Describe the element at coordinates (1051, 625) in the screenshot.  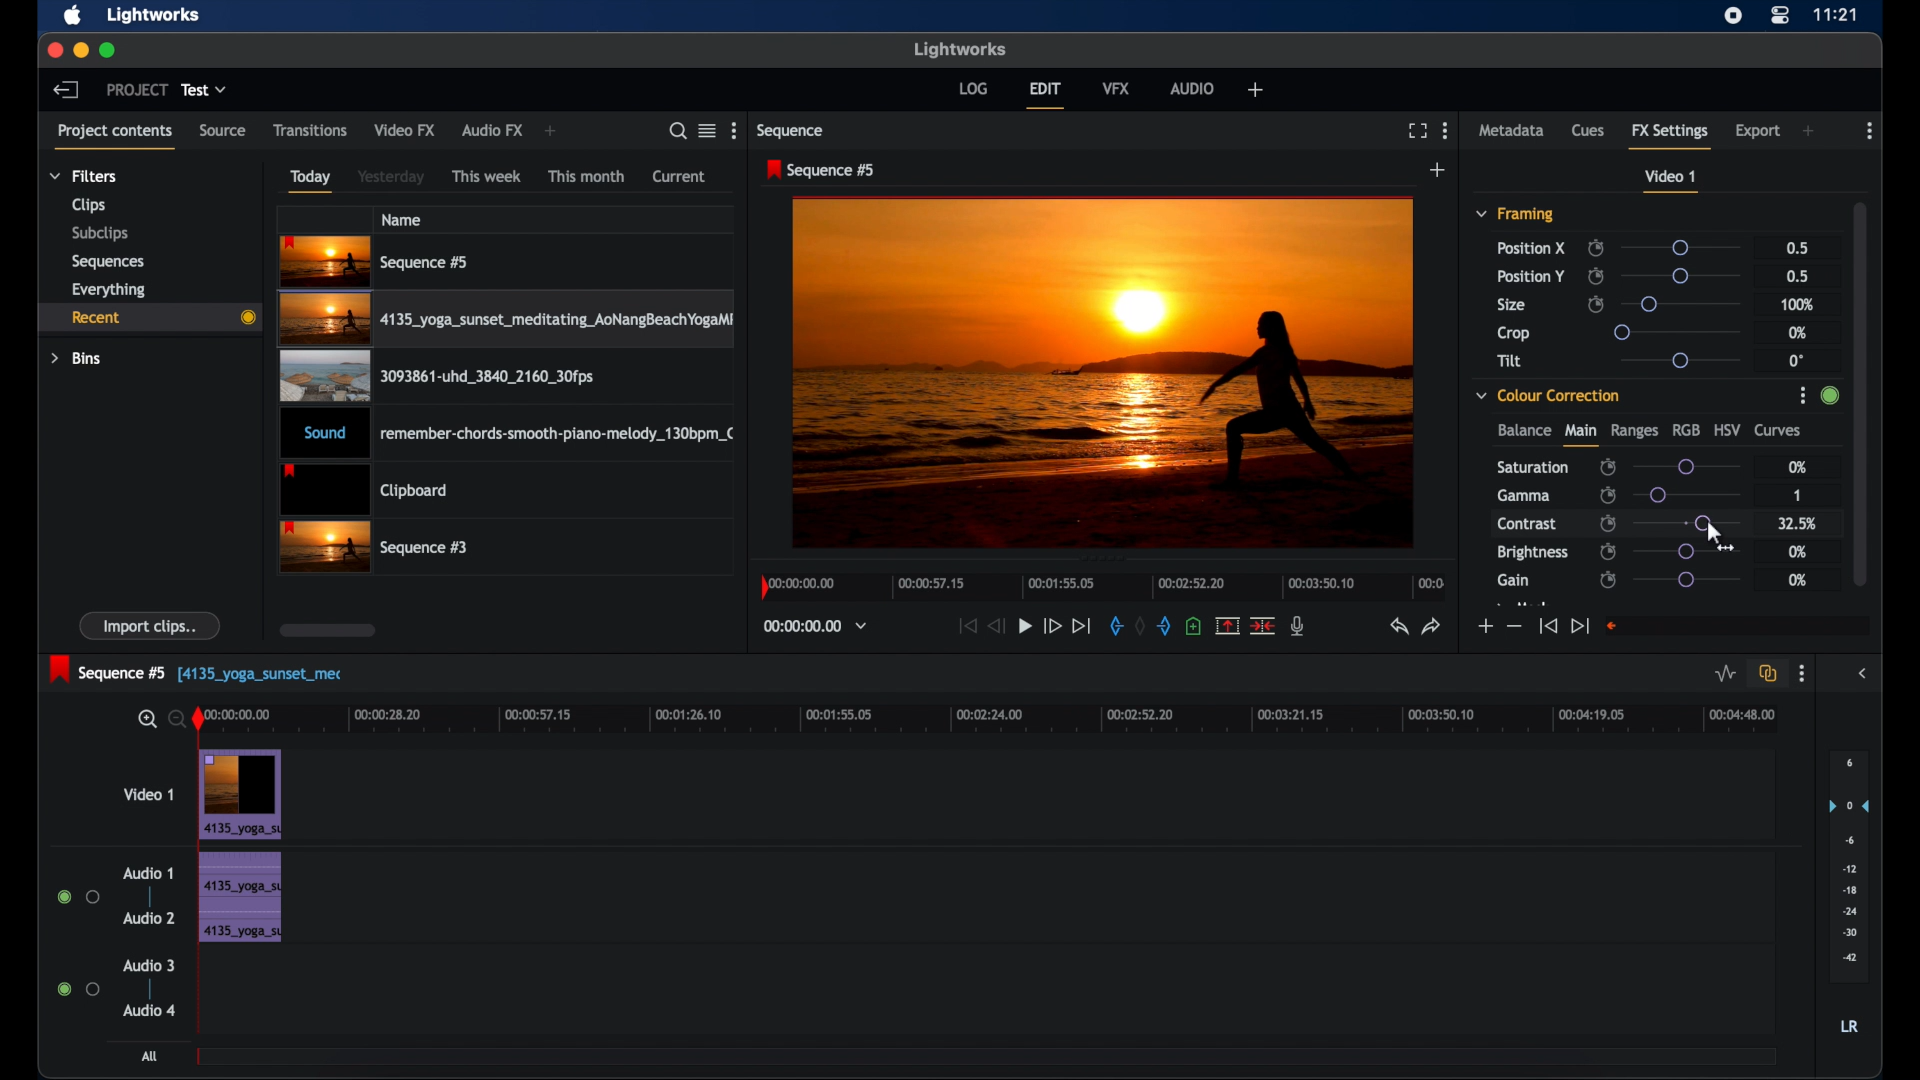
I see `fast forward` at that location.